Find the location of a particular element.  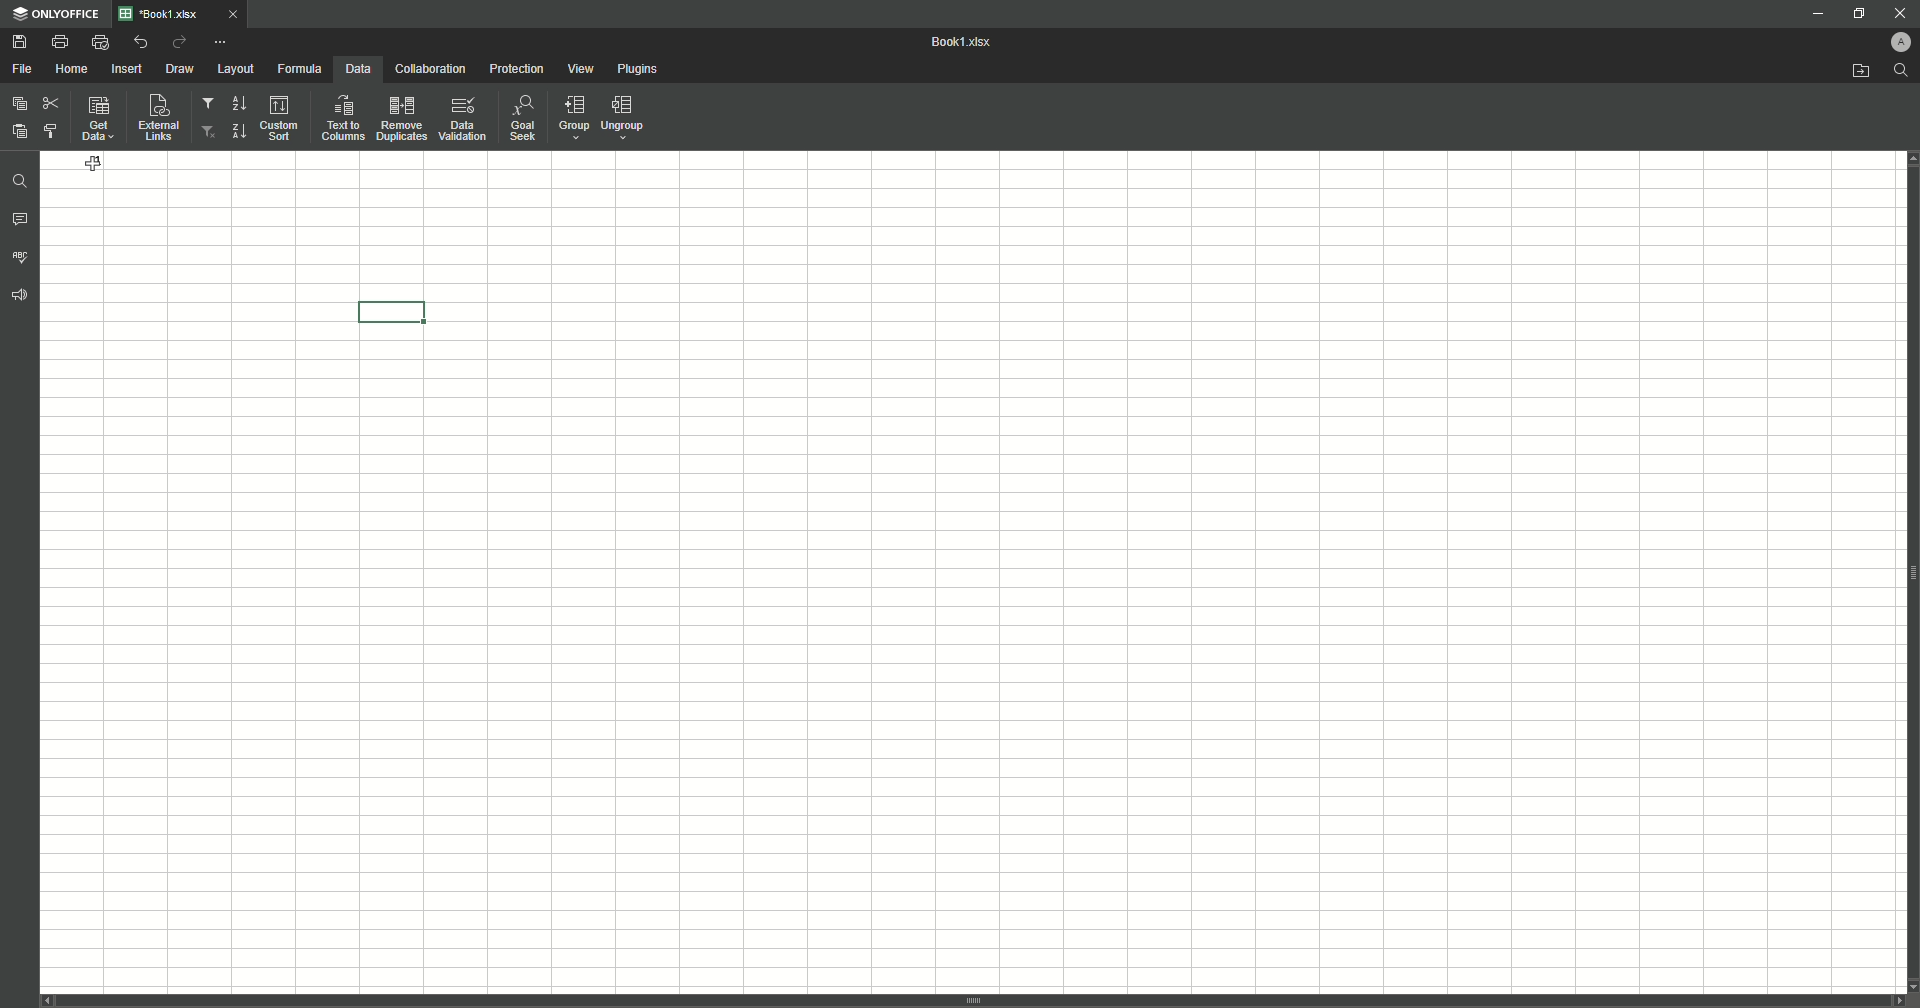

Restore is located at coordinates (1856, 13).